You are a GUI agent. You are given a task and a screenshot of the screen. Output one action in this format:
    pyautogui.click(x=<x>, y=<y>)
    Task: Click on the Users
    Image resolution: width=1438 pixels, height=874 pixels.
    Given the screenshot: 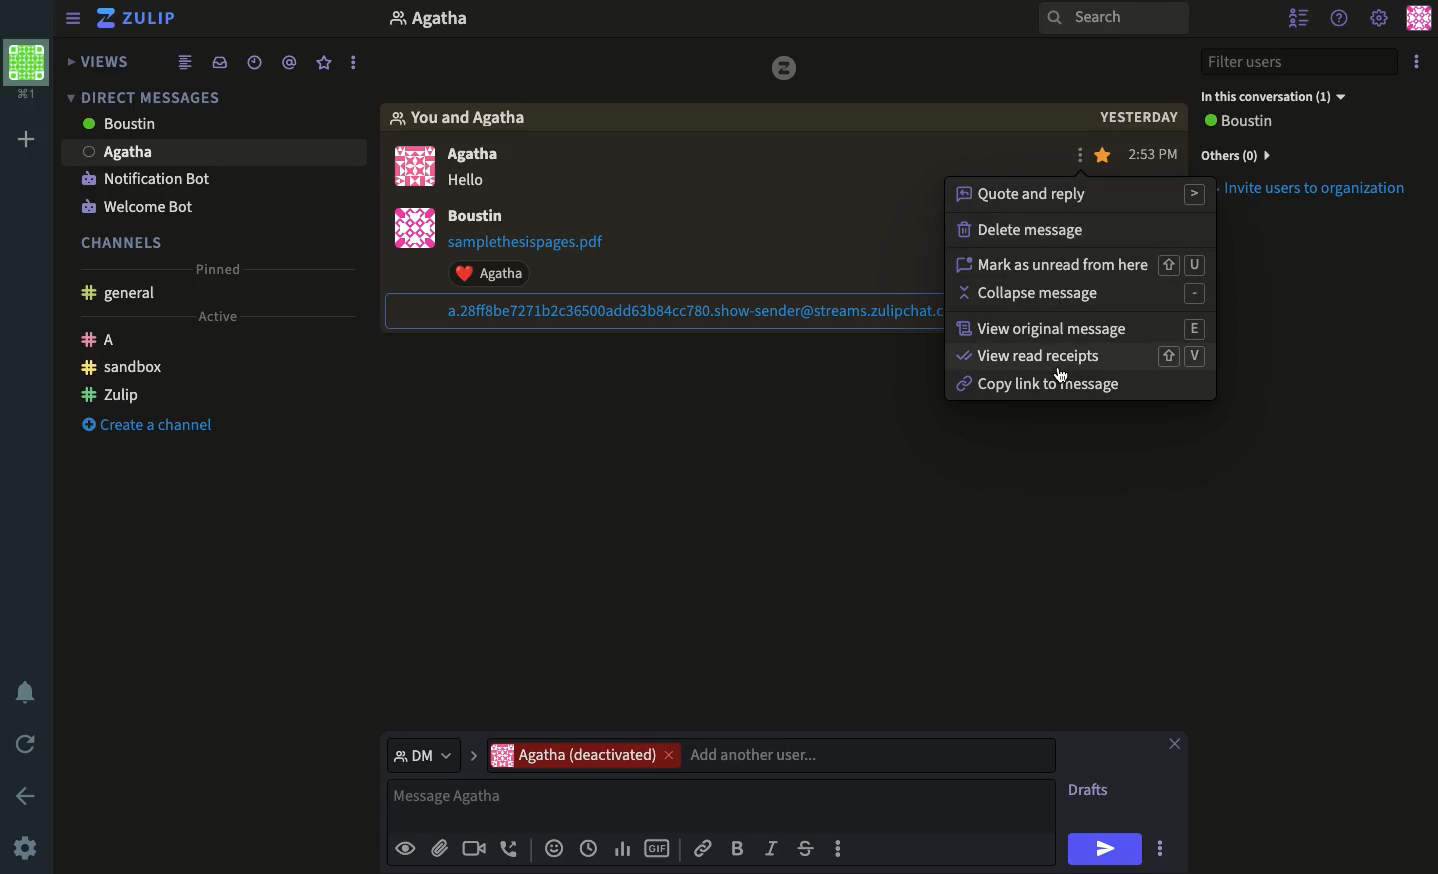 What is the action you would take?
    pyautogui.click(x=489, y=157)
    